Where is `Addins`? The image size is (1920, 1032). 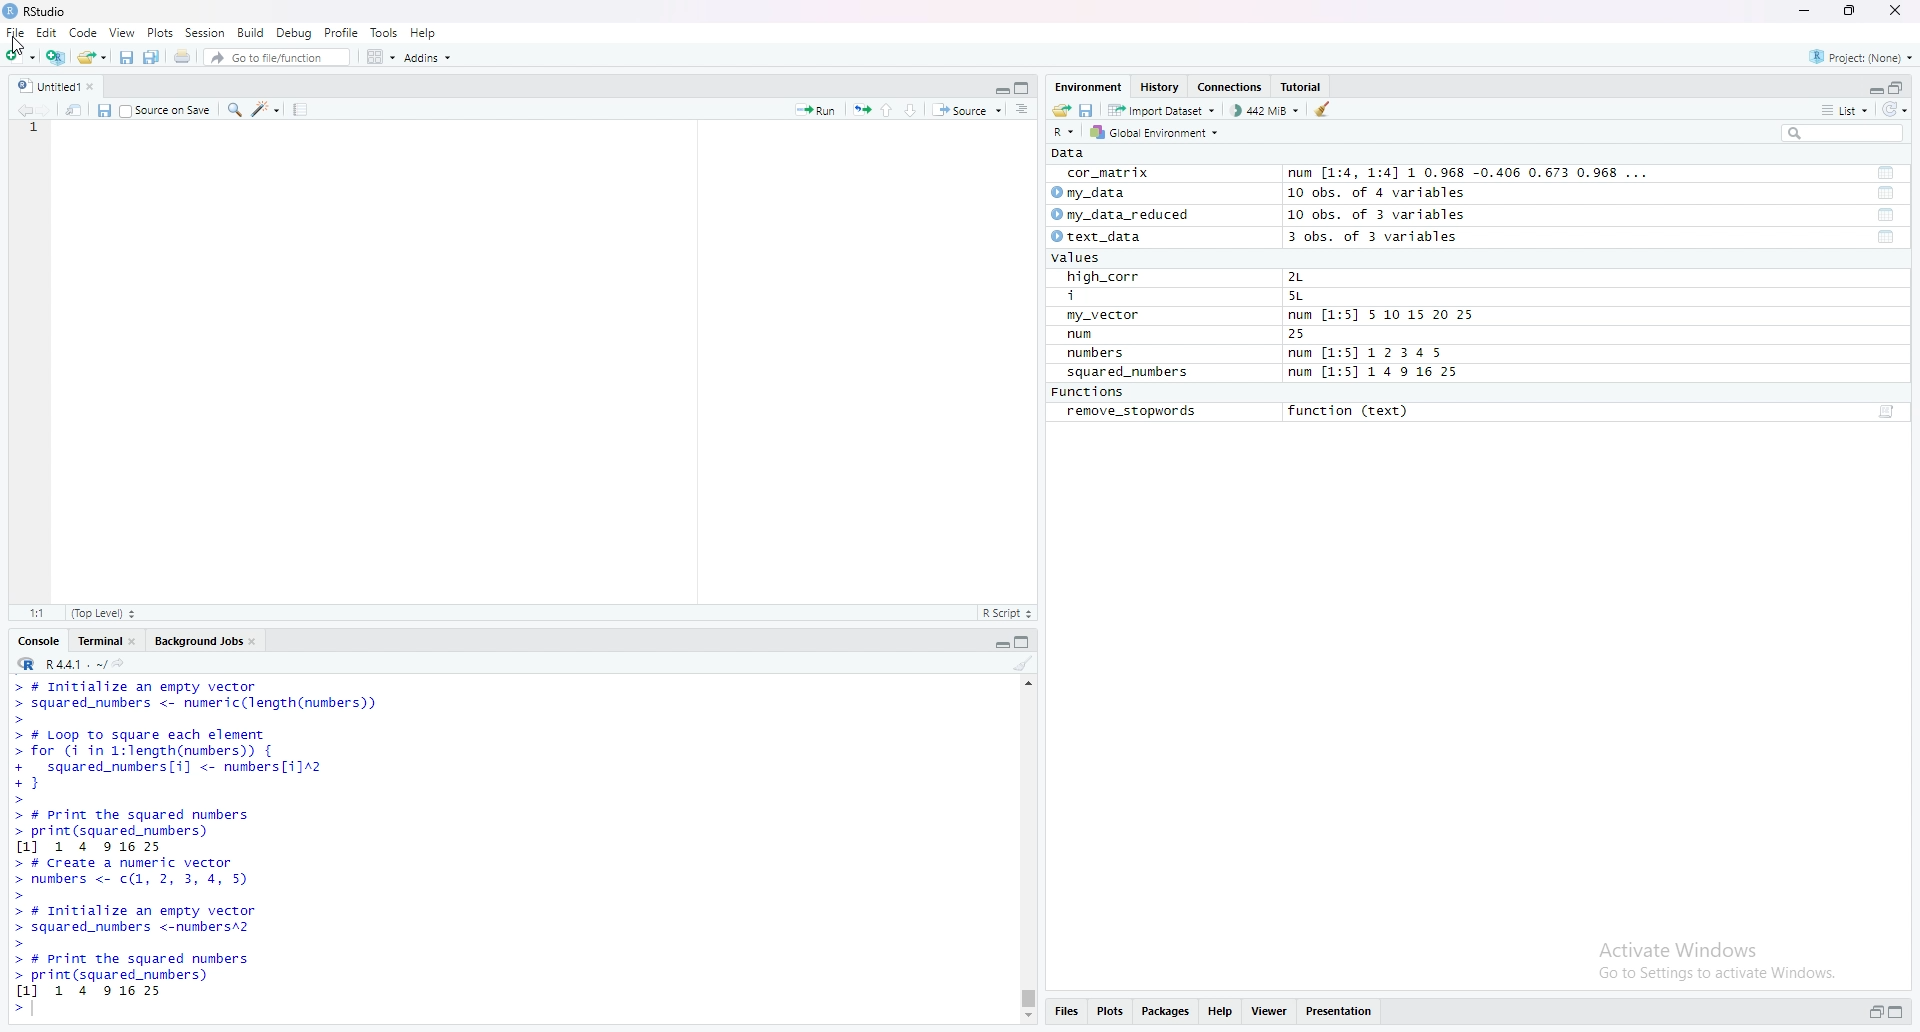
Addins is located at coordinates (429, 56).